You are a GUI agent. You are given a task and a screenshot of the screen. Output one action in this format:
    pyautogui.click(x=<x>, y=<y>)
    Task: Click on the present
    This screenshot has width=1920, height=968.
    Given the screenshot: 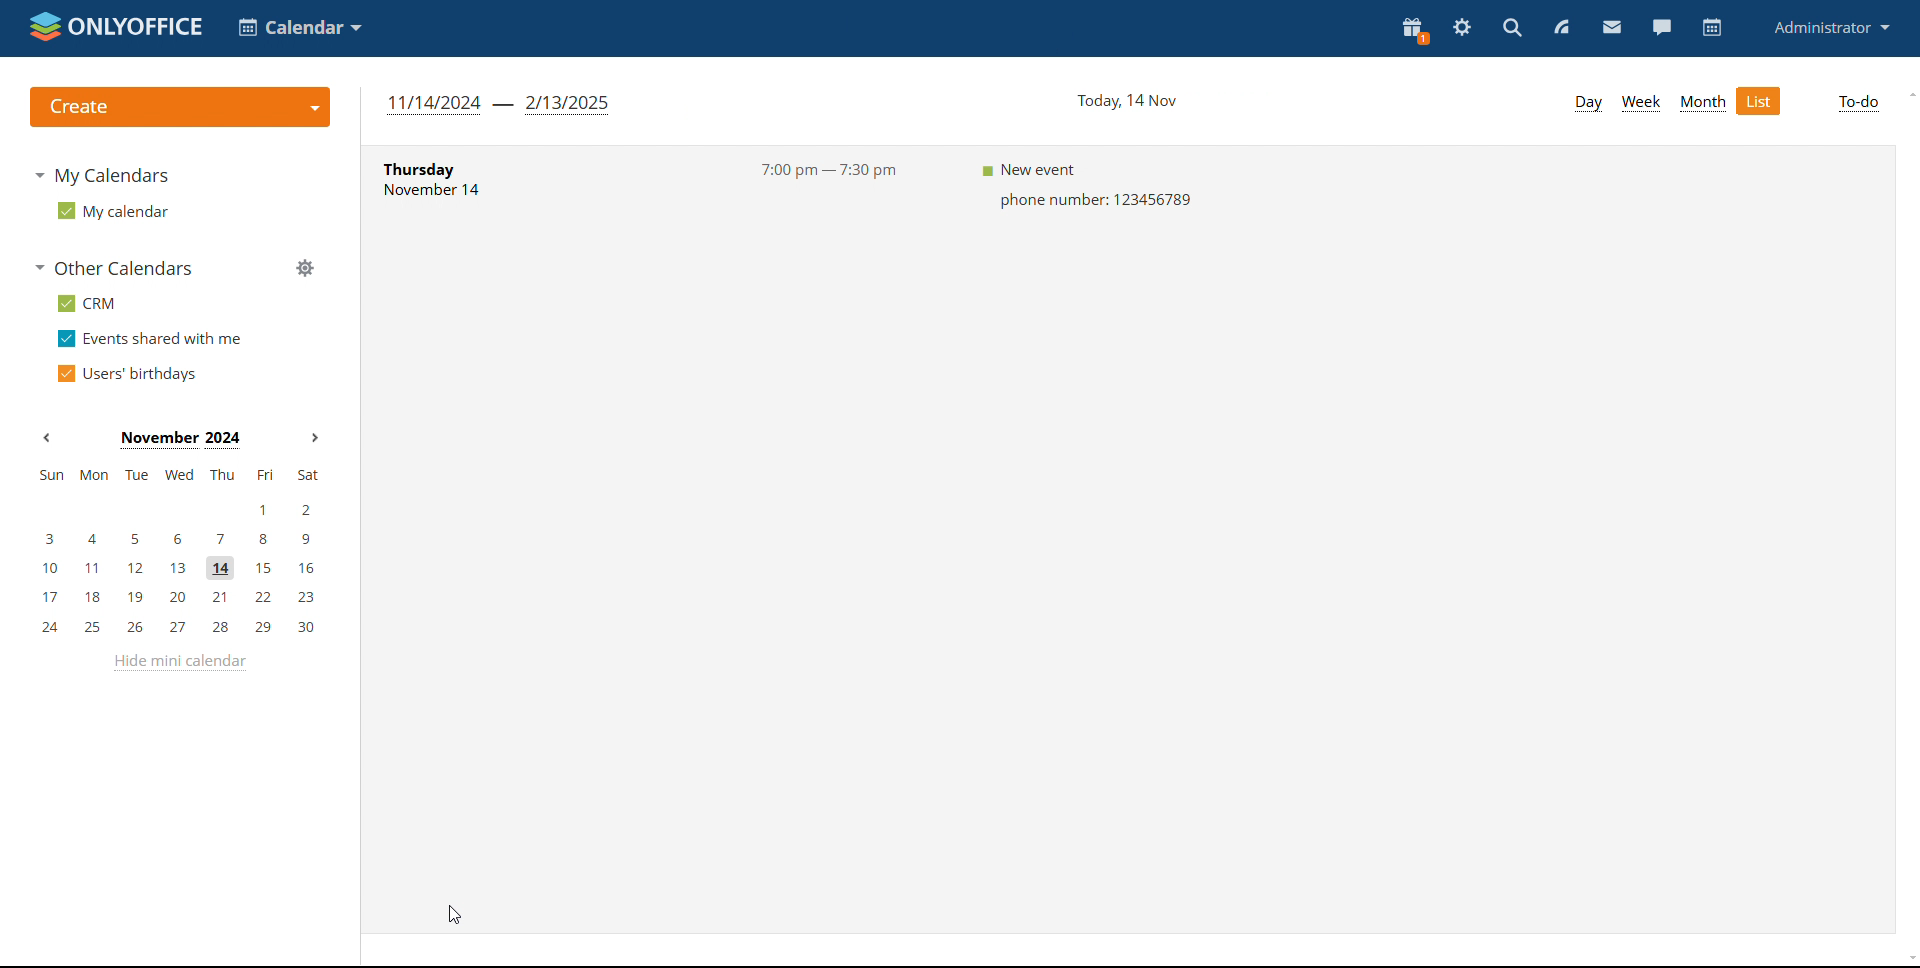 What is the action you would take?
    pyautogui.click(x=1413, y=30)
    